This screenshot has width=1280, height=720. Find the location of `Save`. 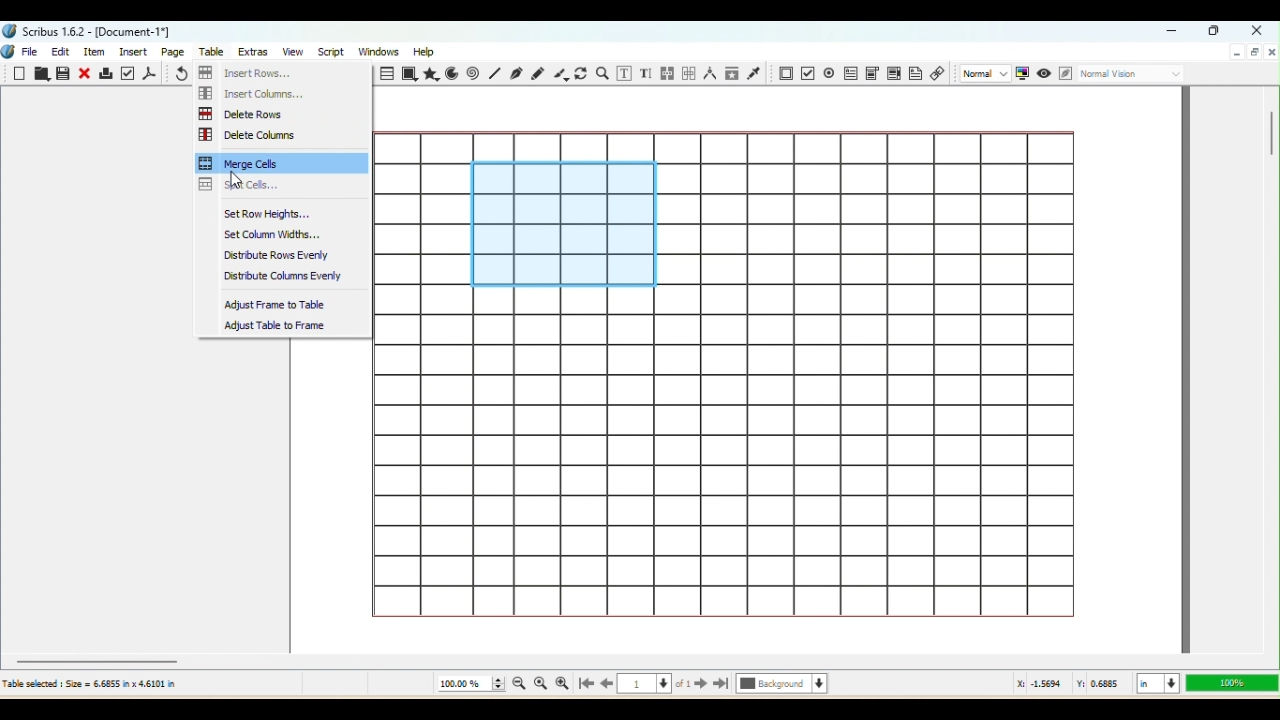

Save is located at coordinates (65, 75).